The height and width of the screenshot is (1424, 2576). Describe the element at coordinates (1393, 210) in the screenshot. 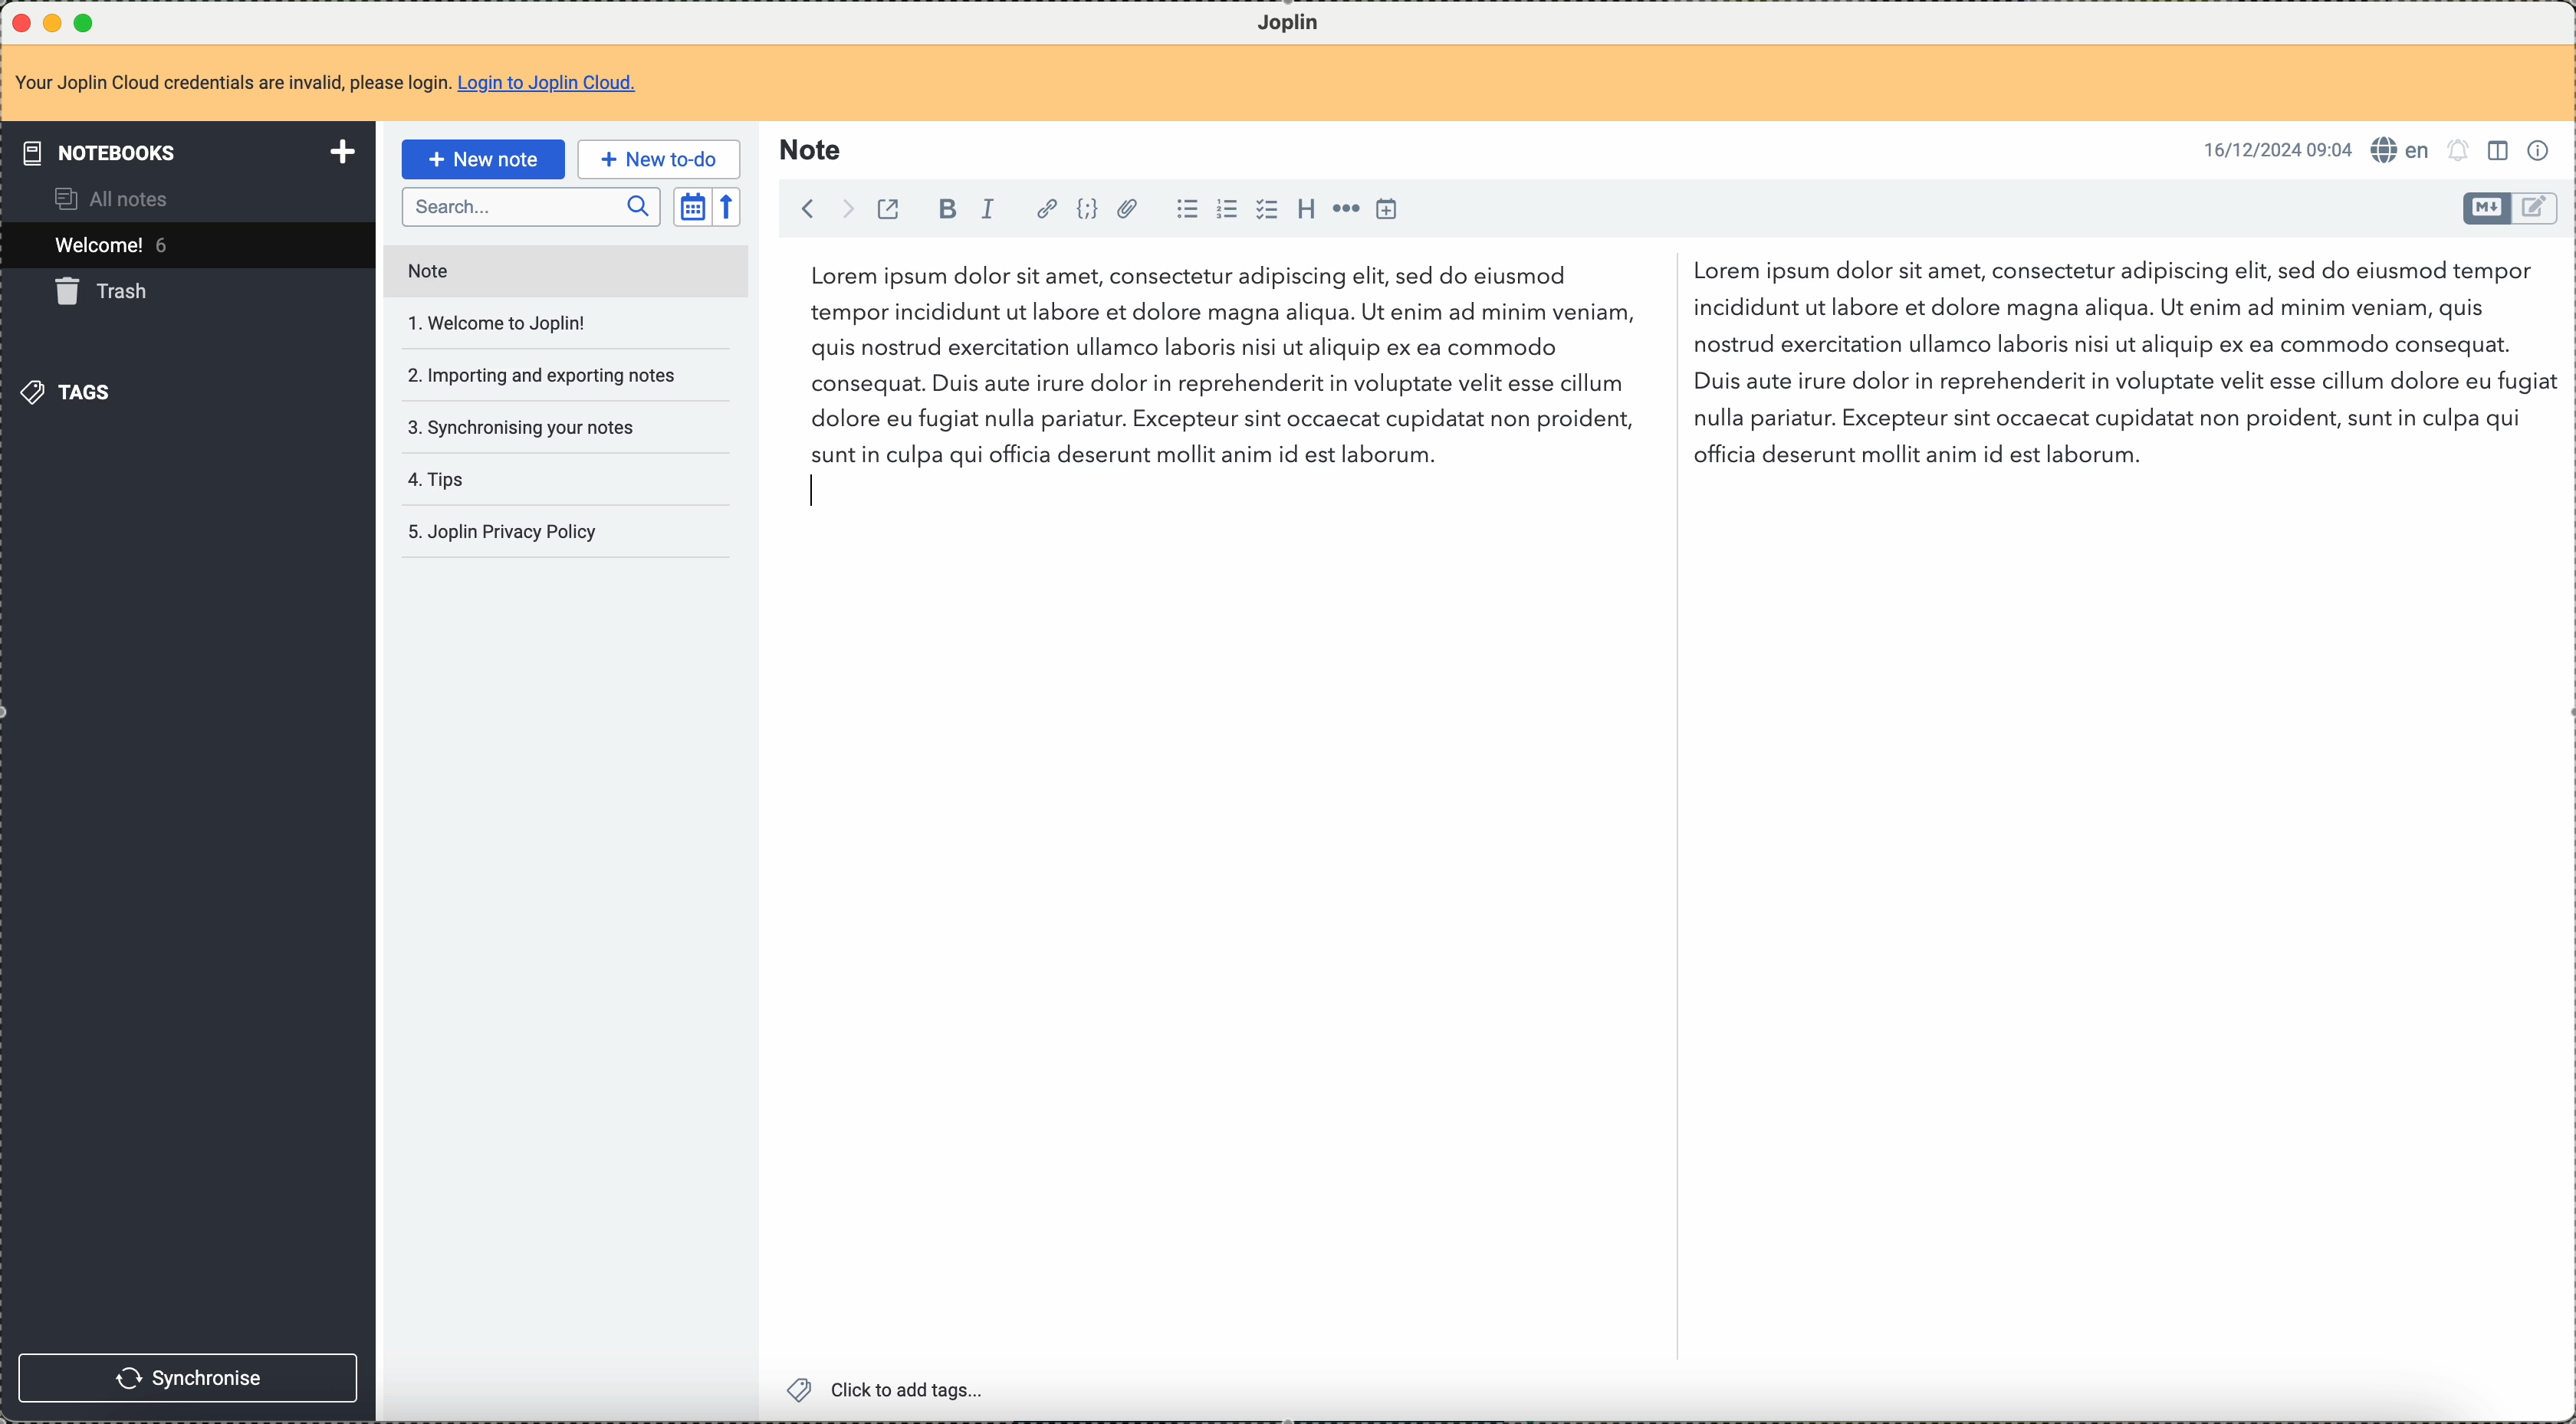

I see `insert time` at that location.